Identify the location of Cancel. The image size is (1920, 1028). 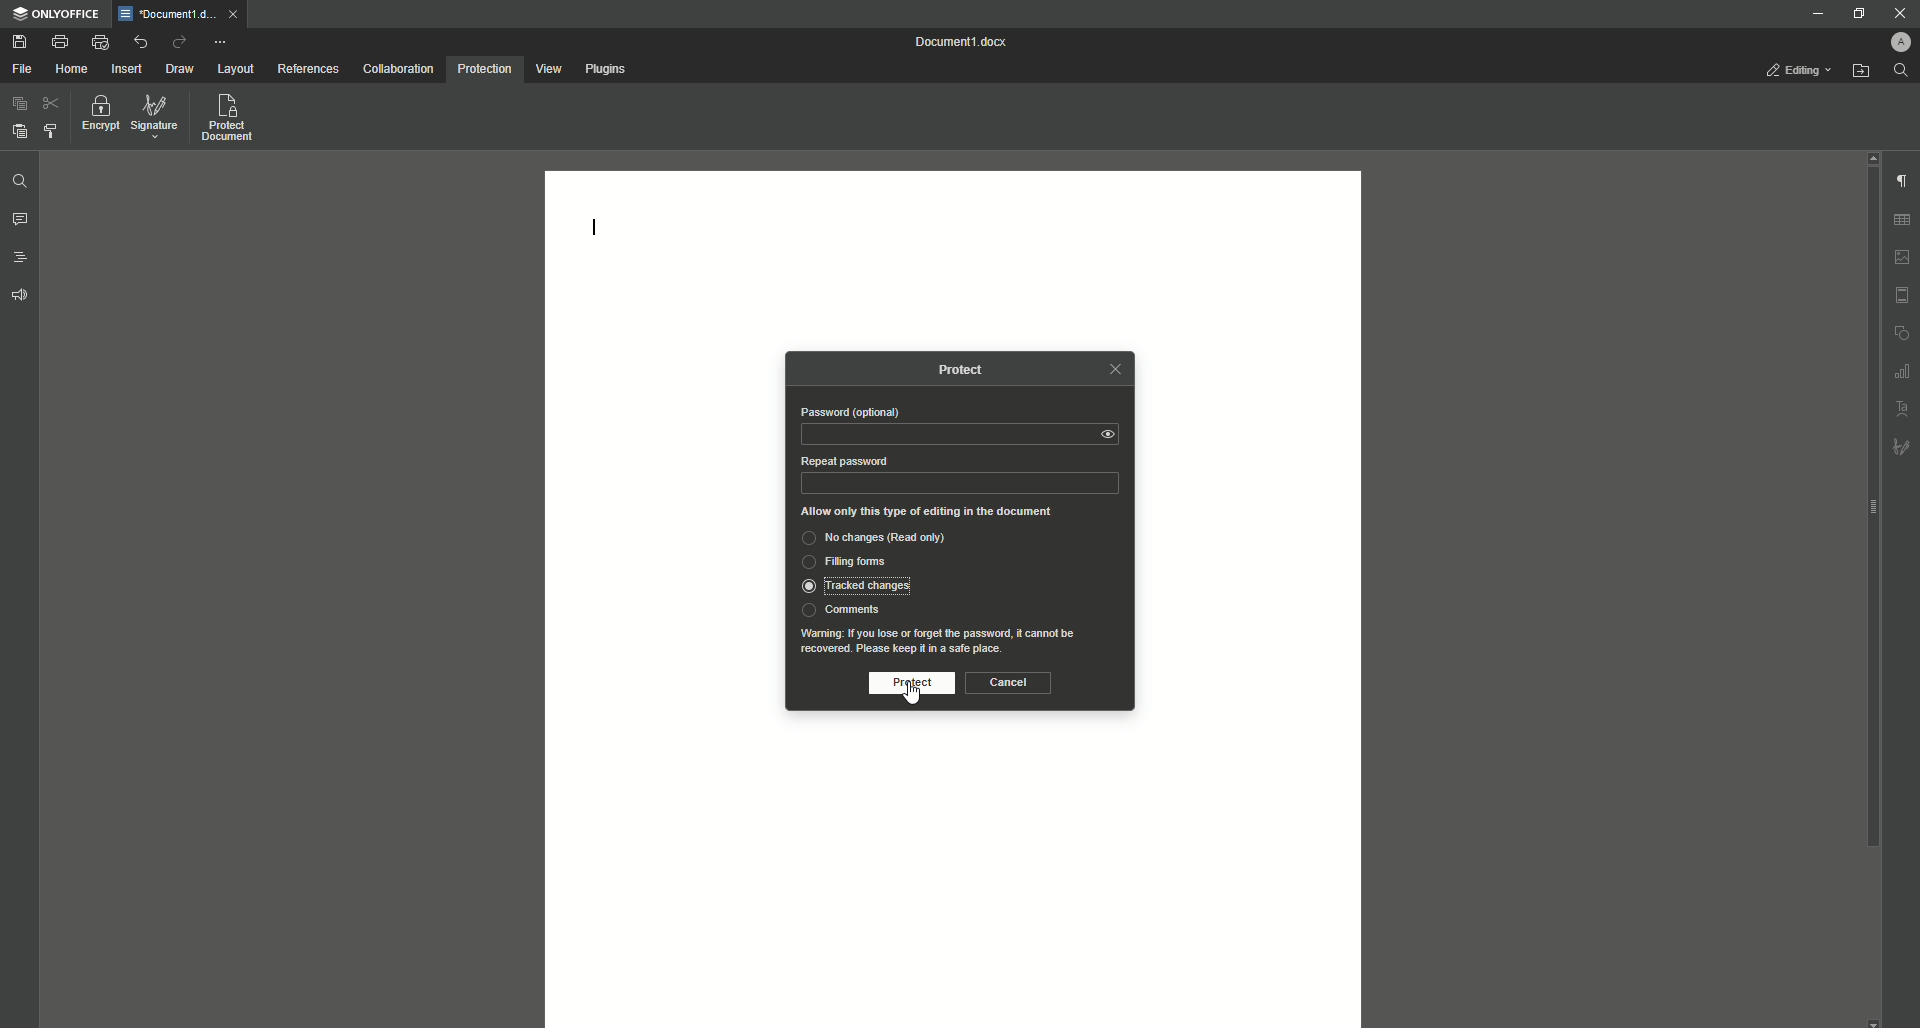
(1010, 683).